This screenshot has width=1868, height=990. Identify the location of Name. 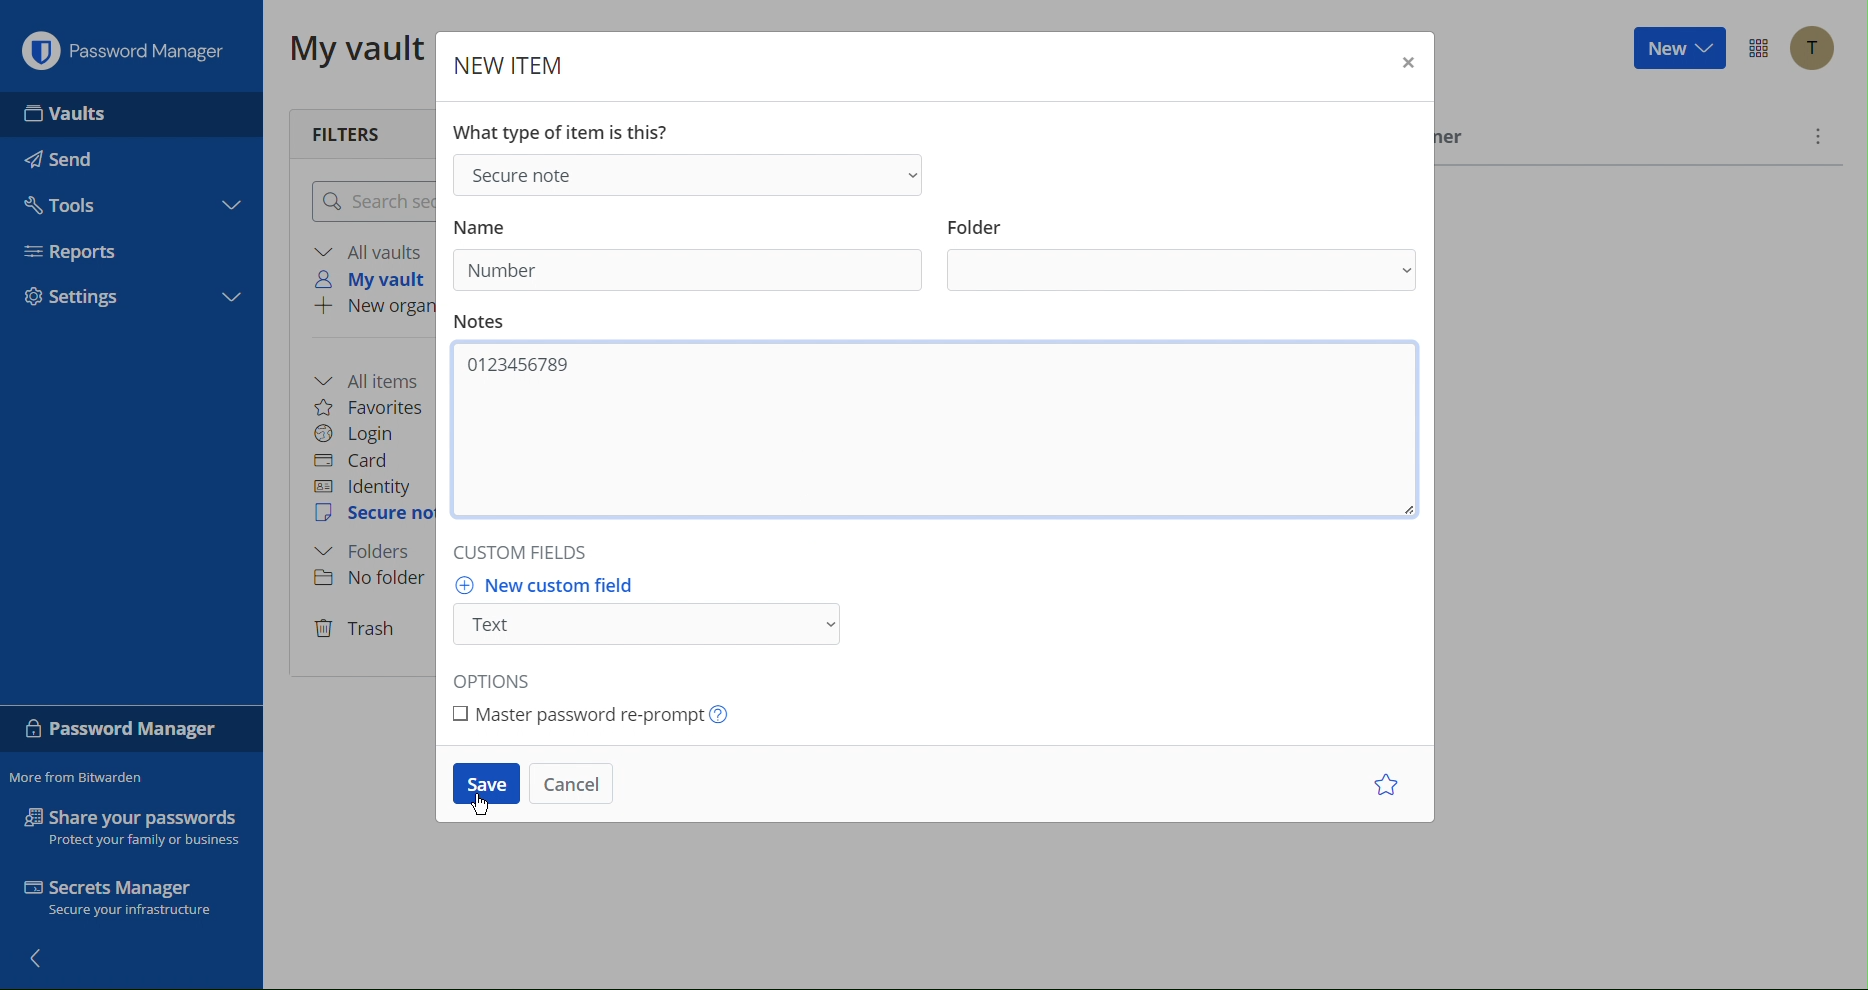
(496, 222).